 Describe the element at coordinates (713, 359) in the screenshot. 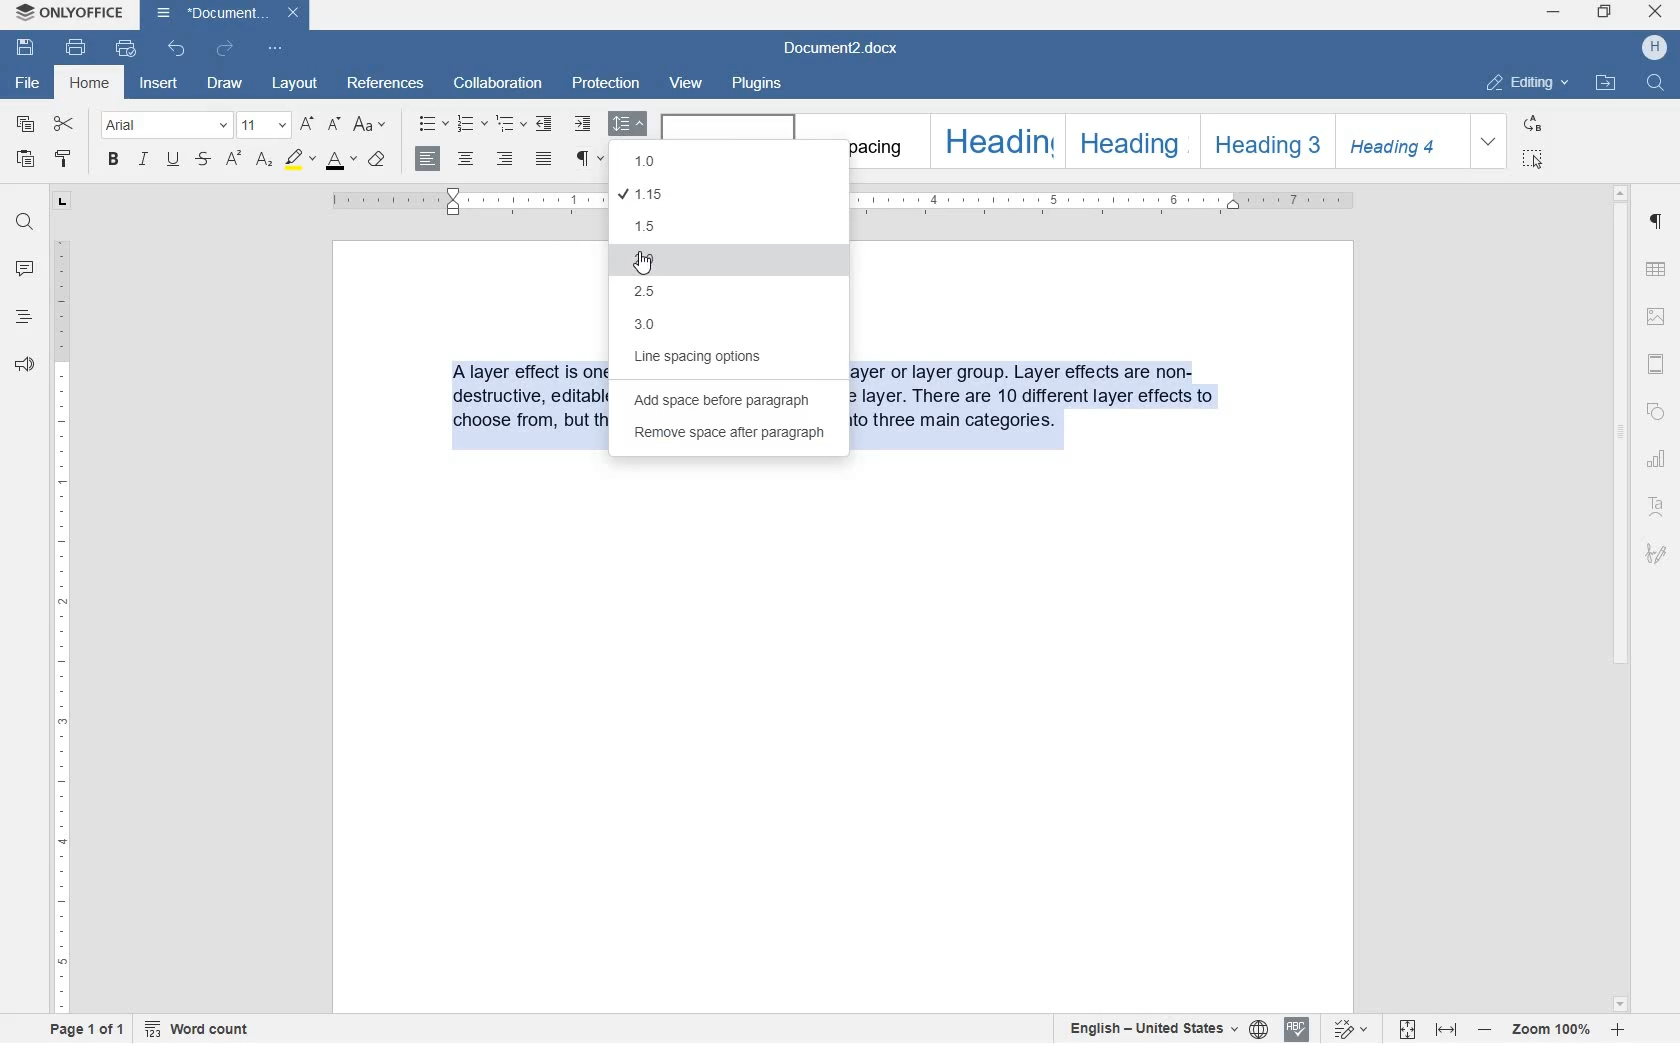

I see `line spacing options` at that location.